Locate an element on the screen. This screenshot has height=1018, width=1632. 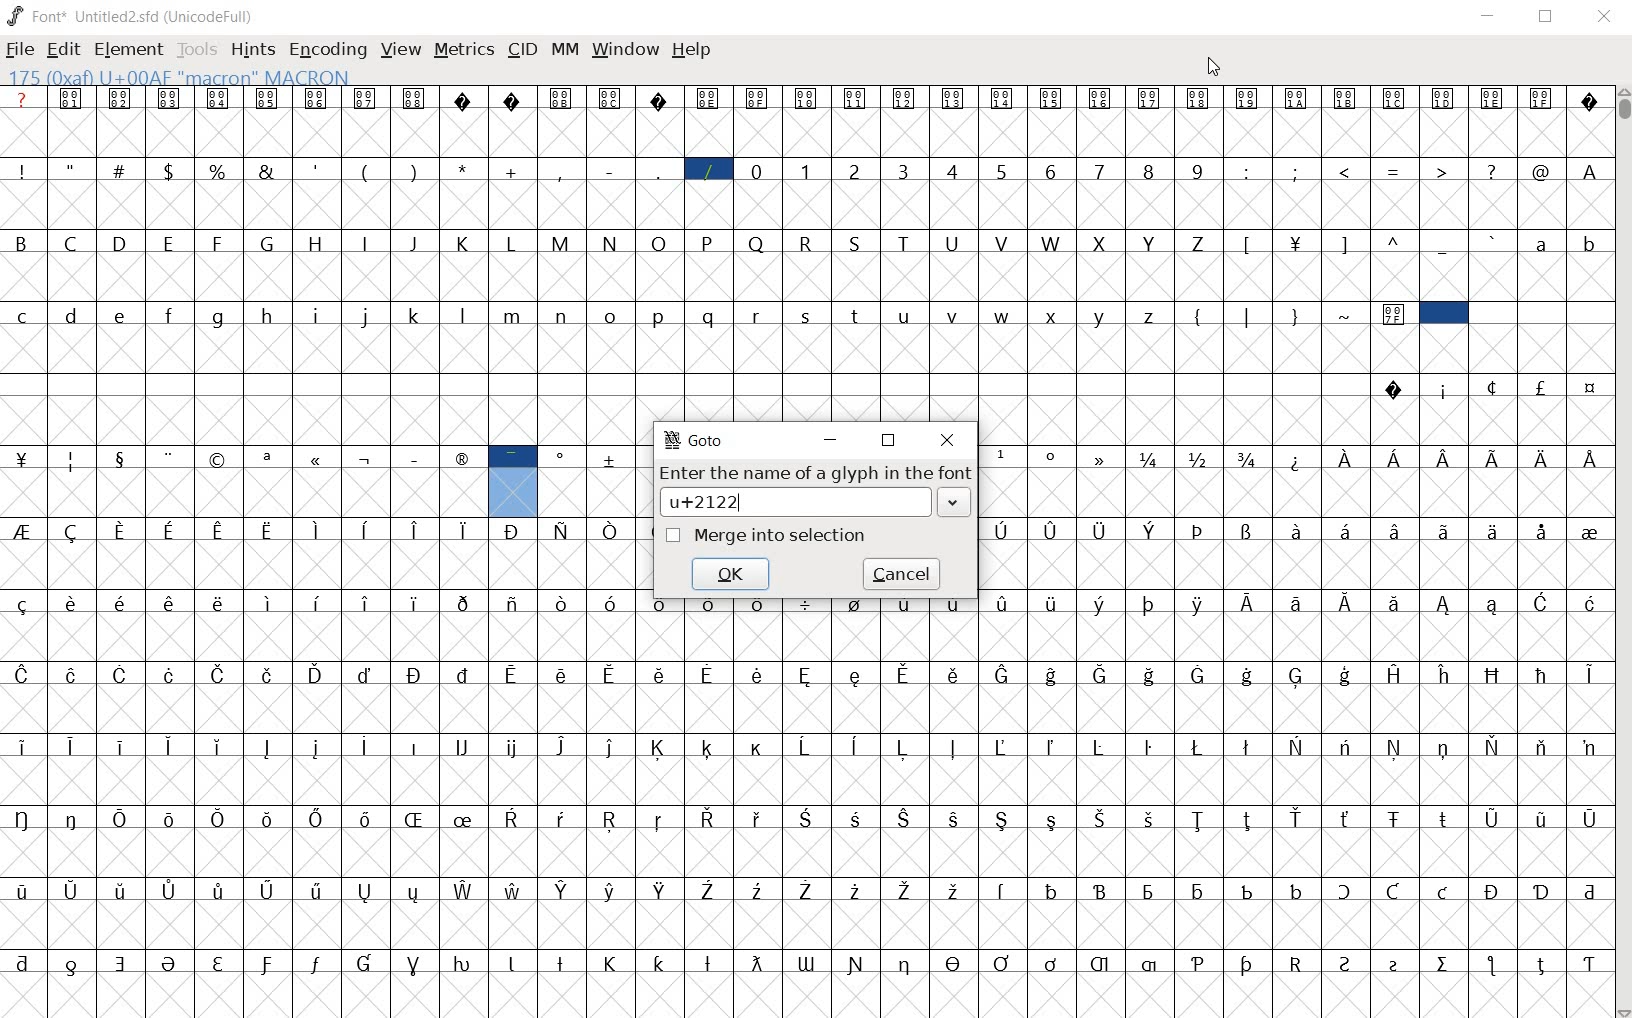
HELP is located at coordinates (692, 52).